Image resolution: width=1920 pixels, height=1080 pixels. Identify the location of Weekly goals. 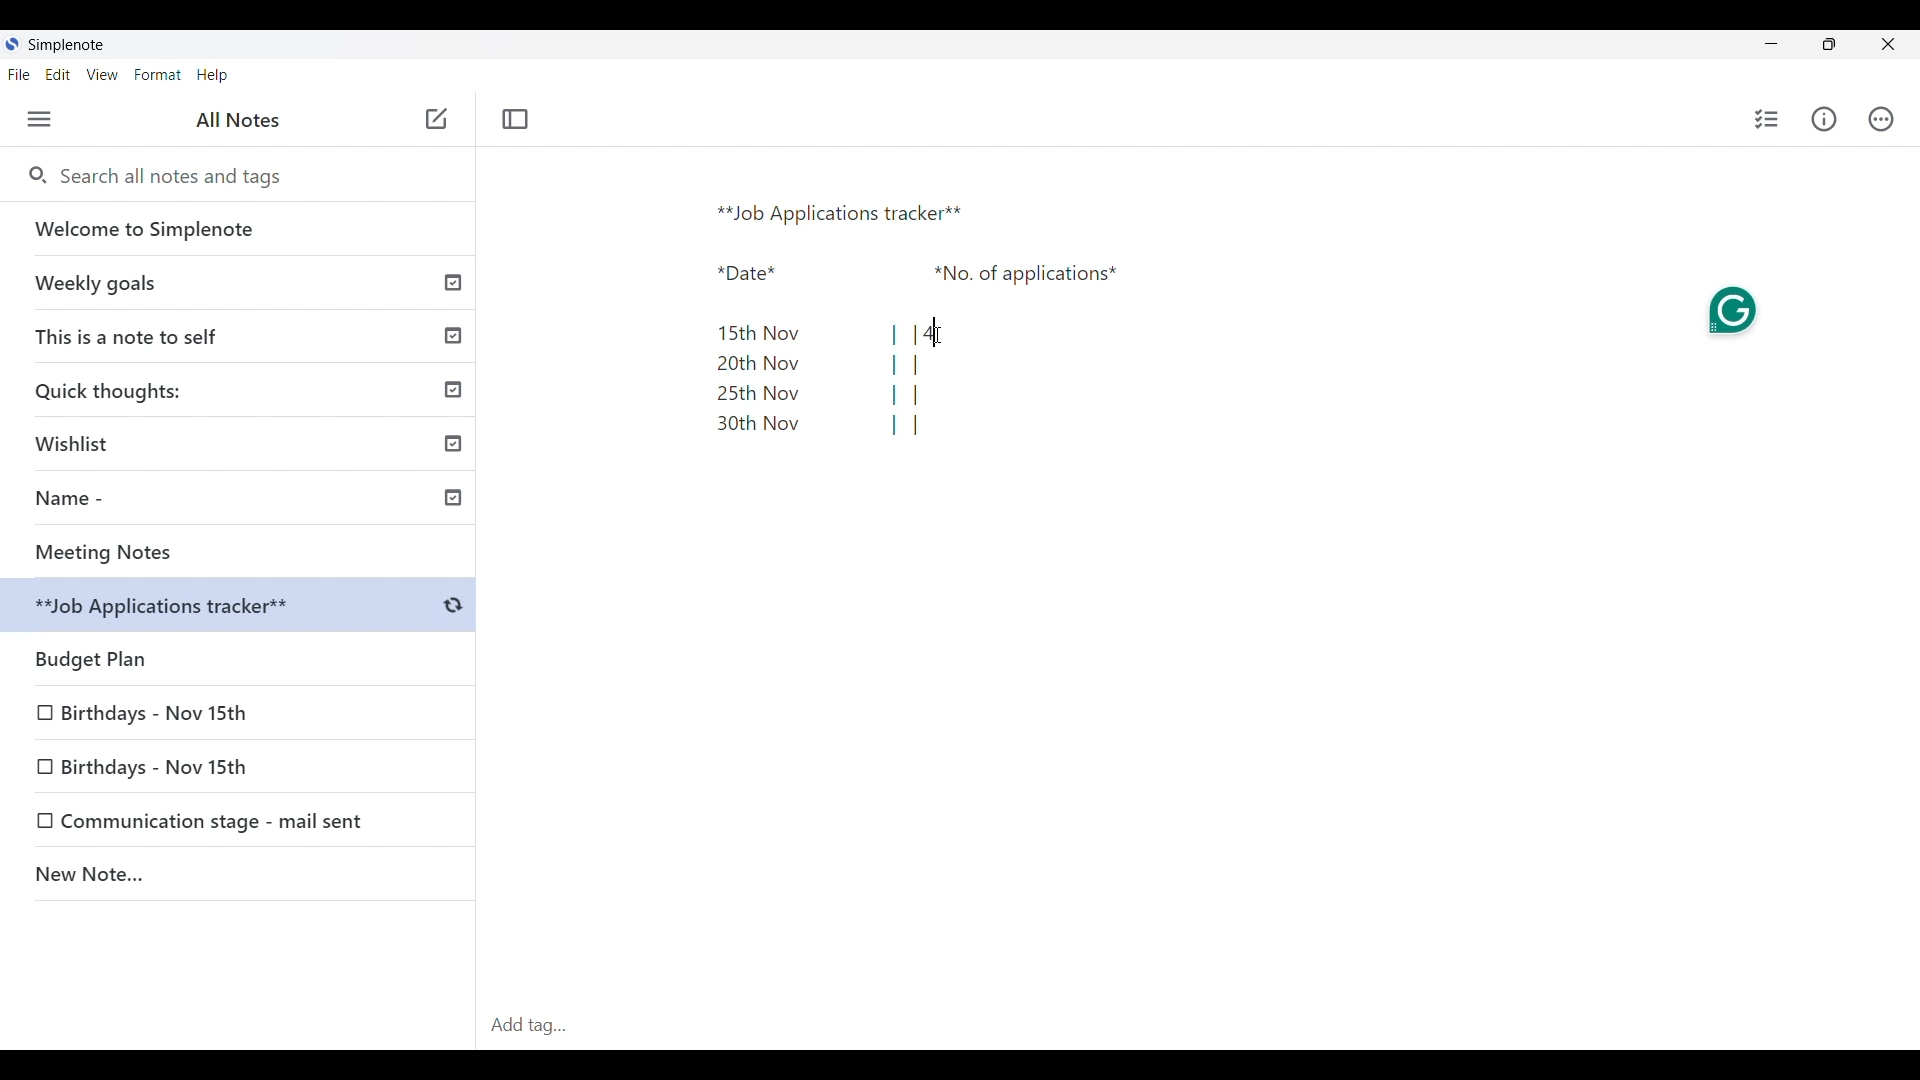
(238, 282).